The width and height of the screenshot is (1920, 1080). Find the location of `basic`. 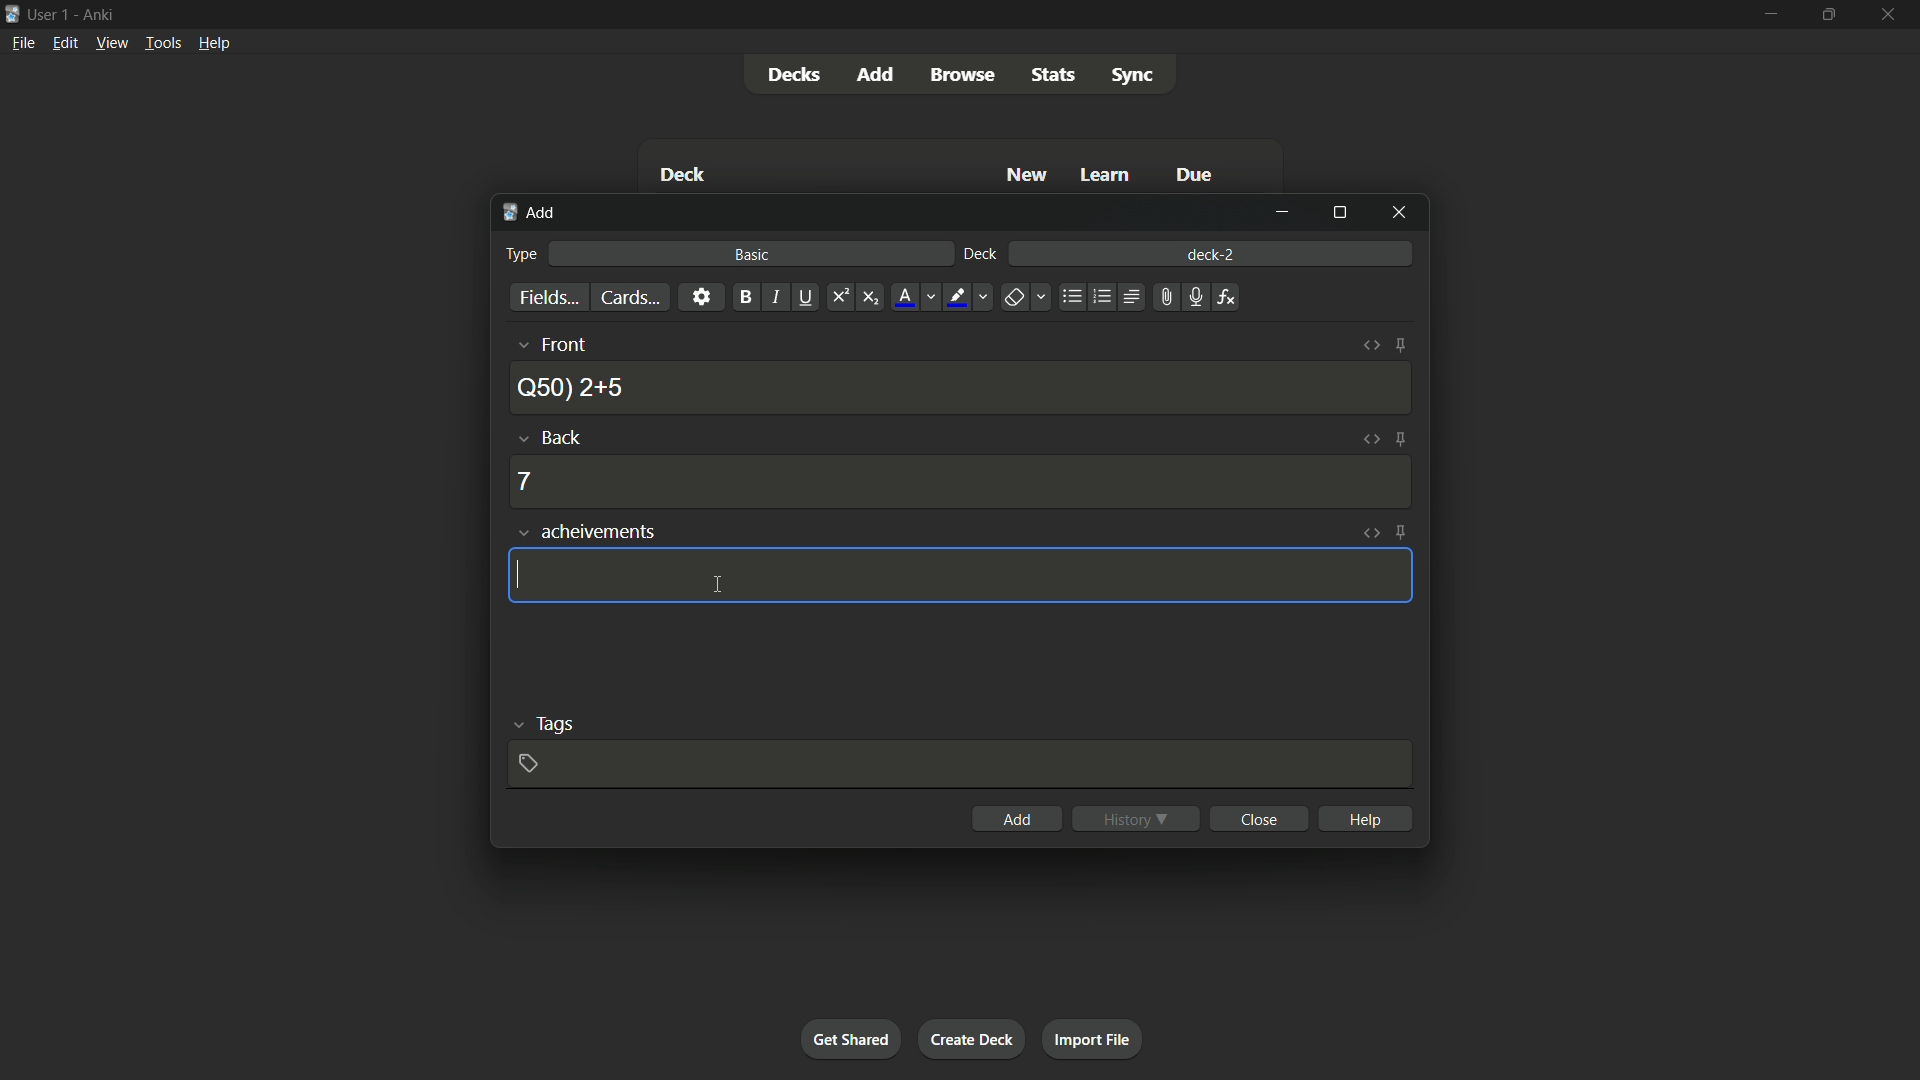

basic is located at coordinates (754, 254).